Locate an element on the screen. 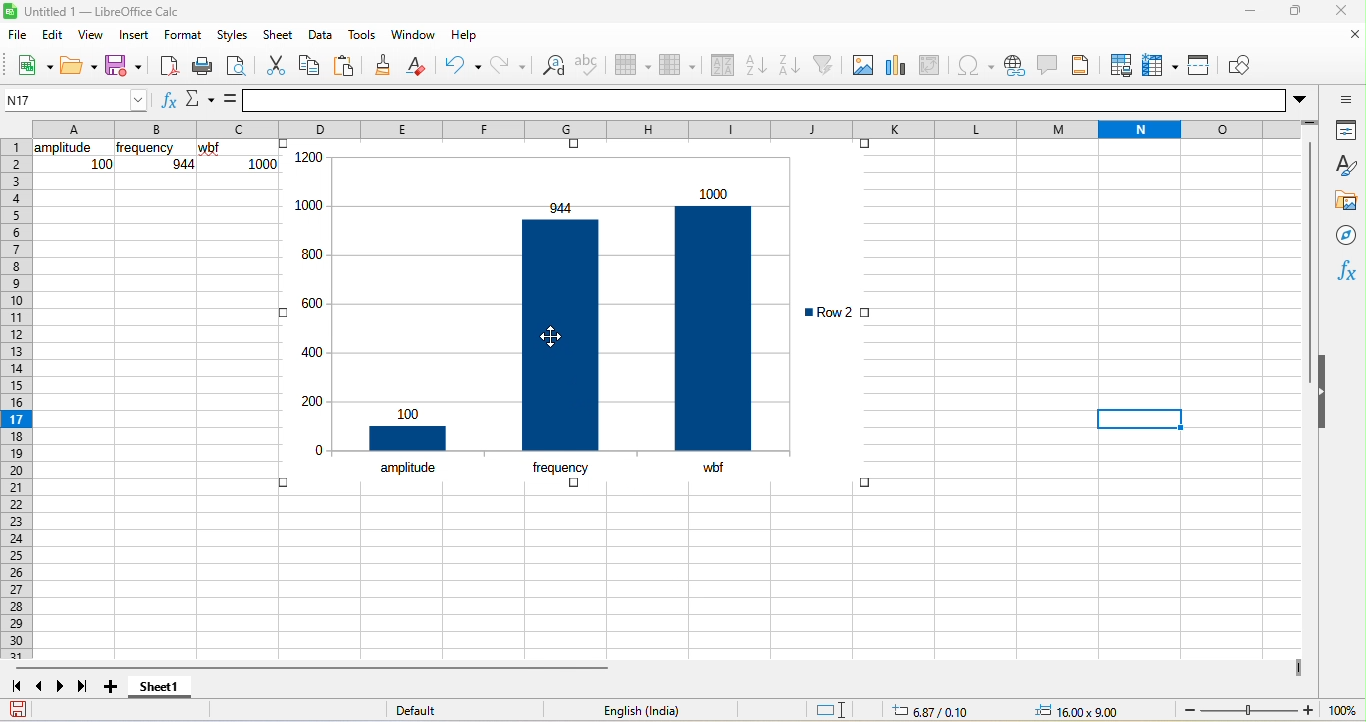 Image resolution: width=1366 pixels, height=722 pixels. special character is located at coordinates (972, 63).